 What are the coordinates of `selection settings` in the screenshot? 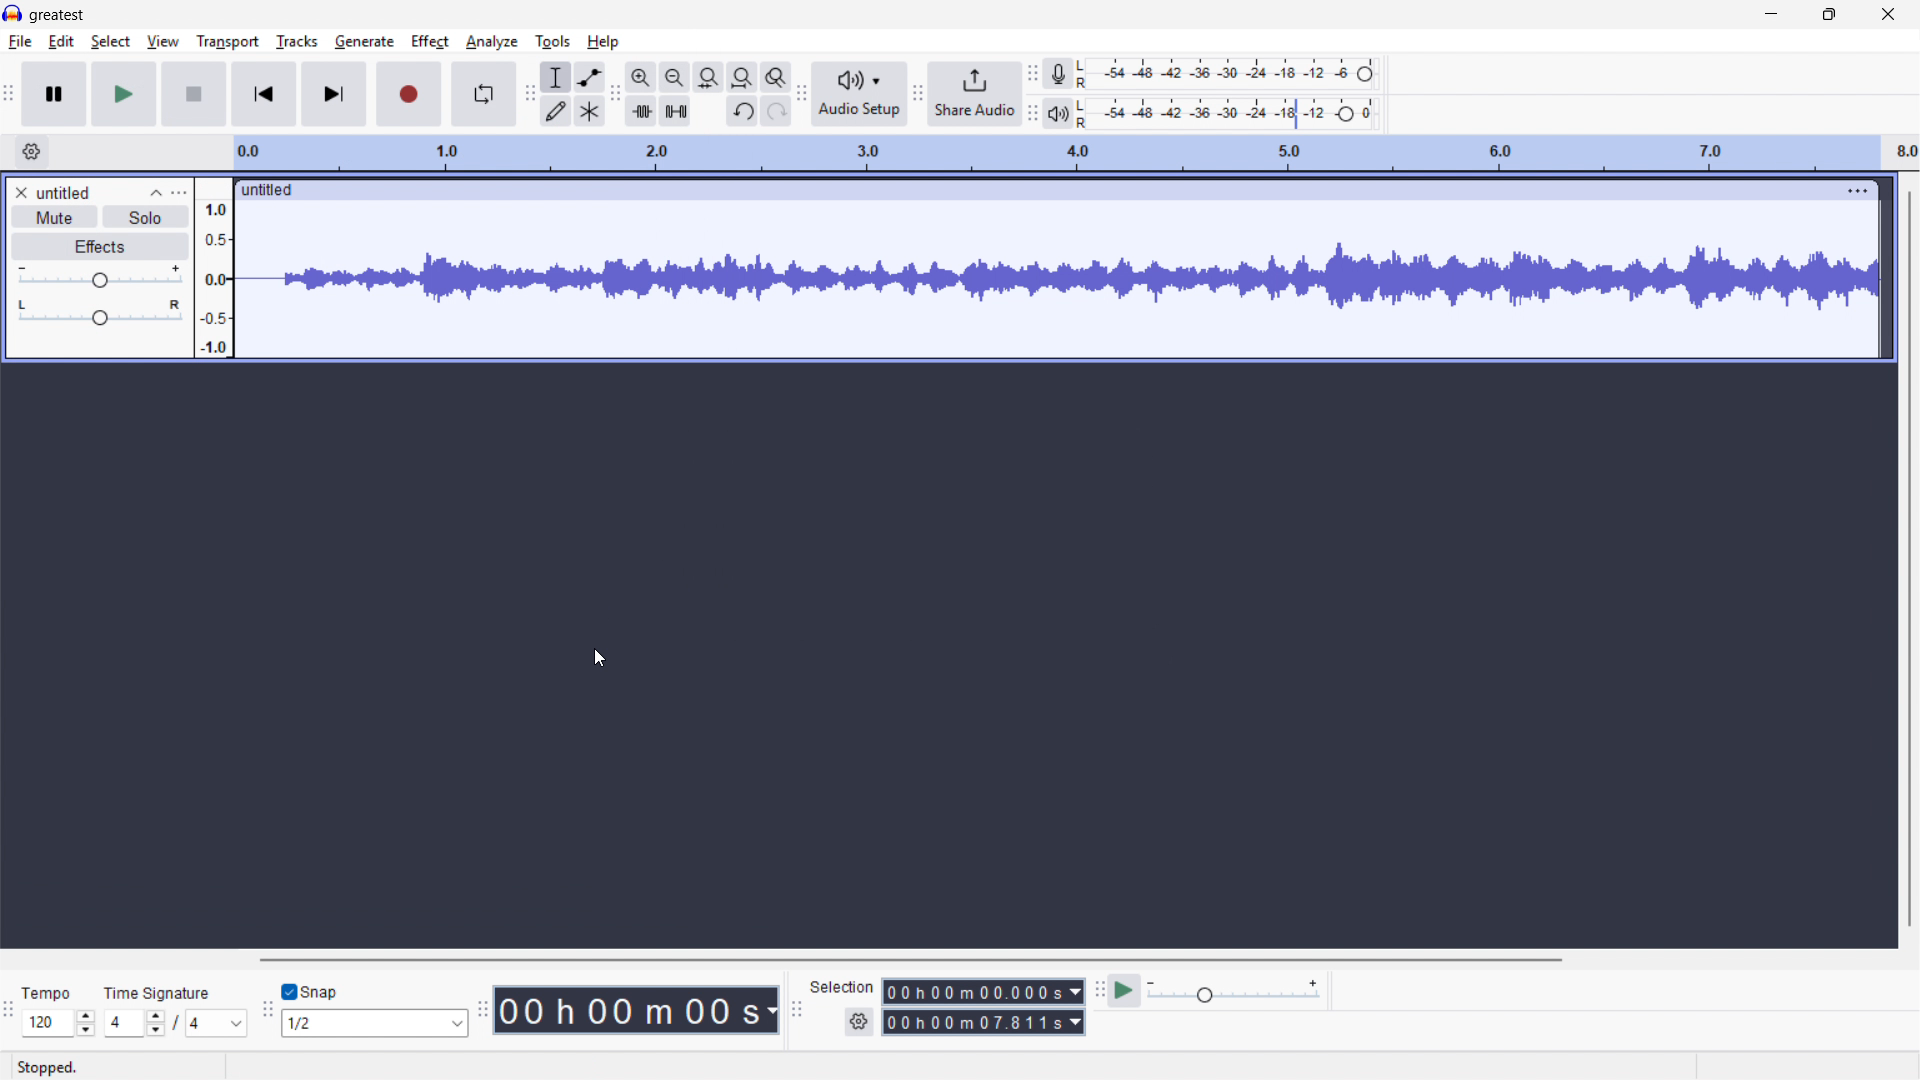 It's located at (858, 1024).